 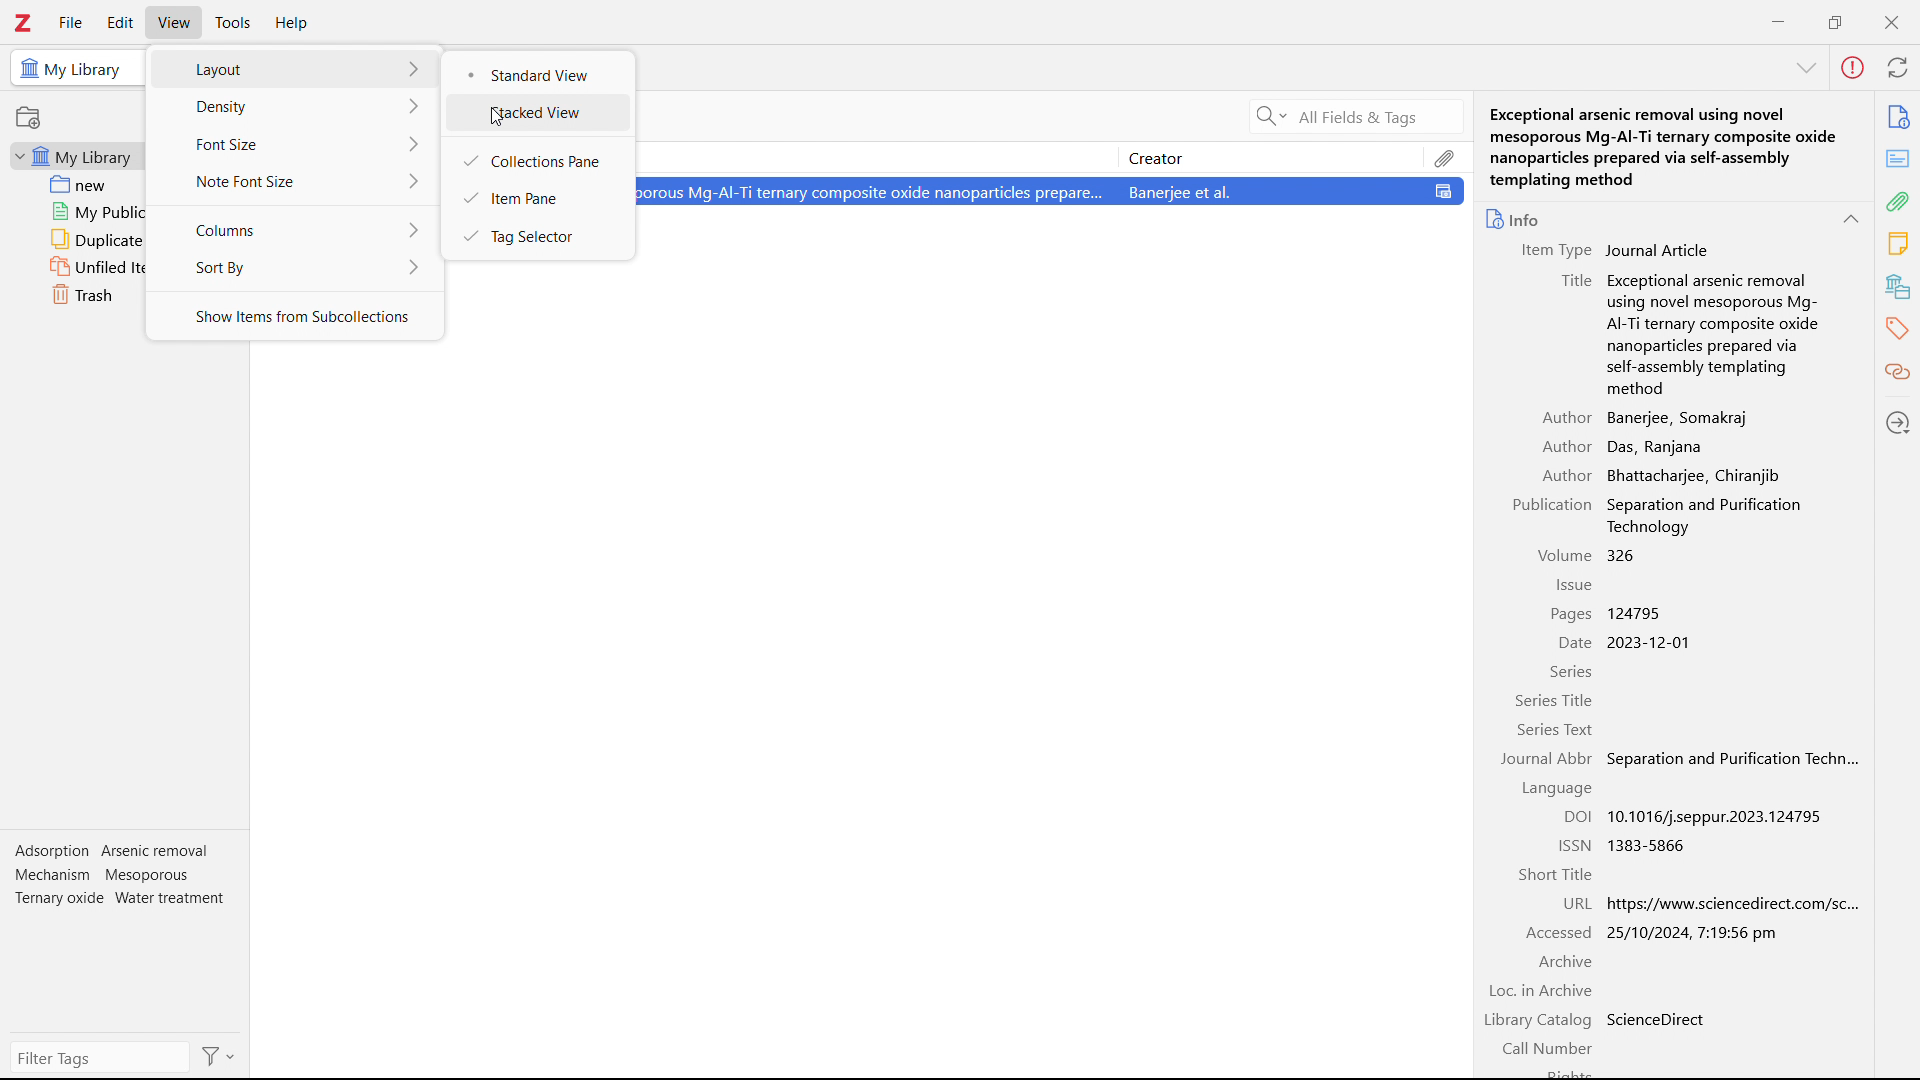 I want to click on notes, so click(x=1898, y=244).